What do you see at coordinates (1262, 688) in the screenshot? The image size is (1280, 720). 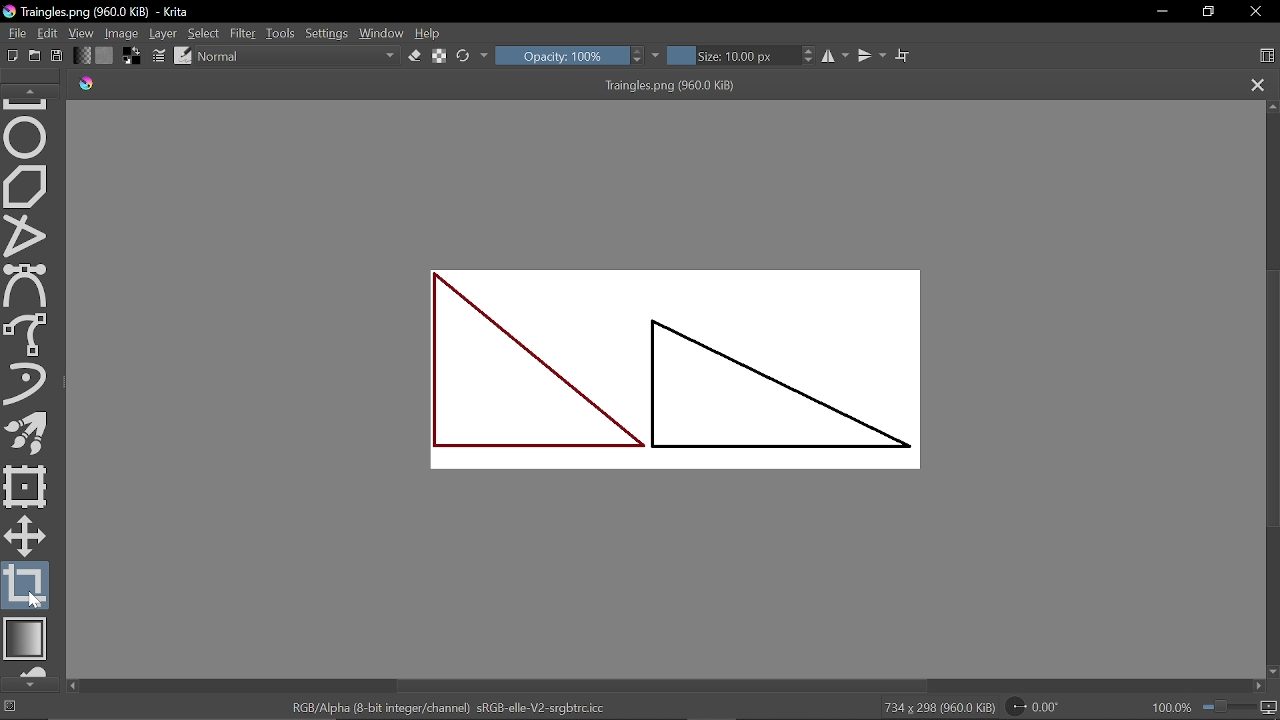 I see `Move right` at bounding box center [1262, 688].